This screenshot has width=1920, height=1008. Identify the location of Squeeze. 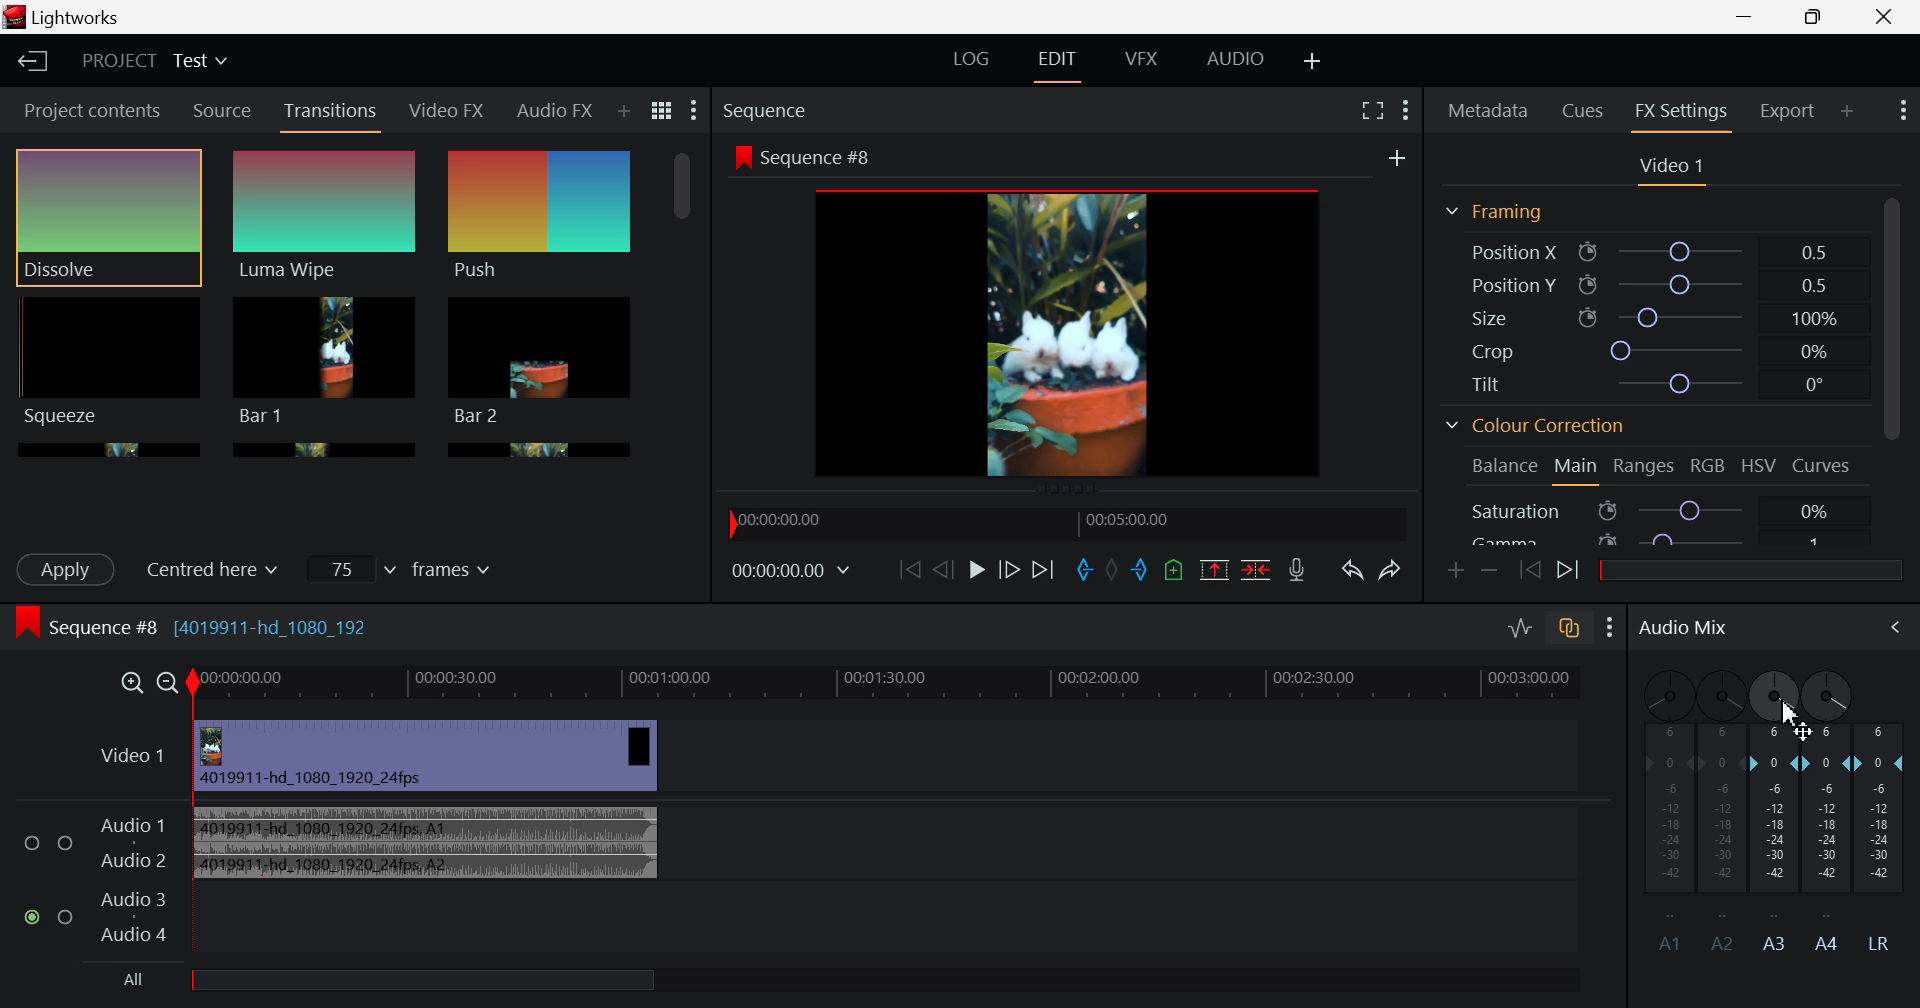
(107, 361).